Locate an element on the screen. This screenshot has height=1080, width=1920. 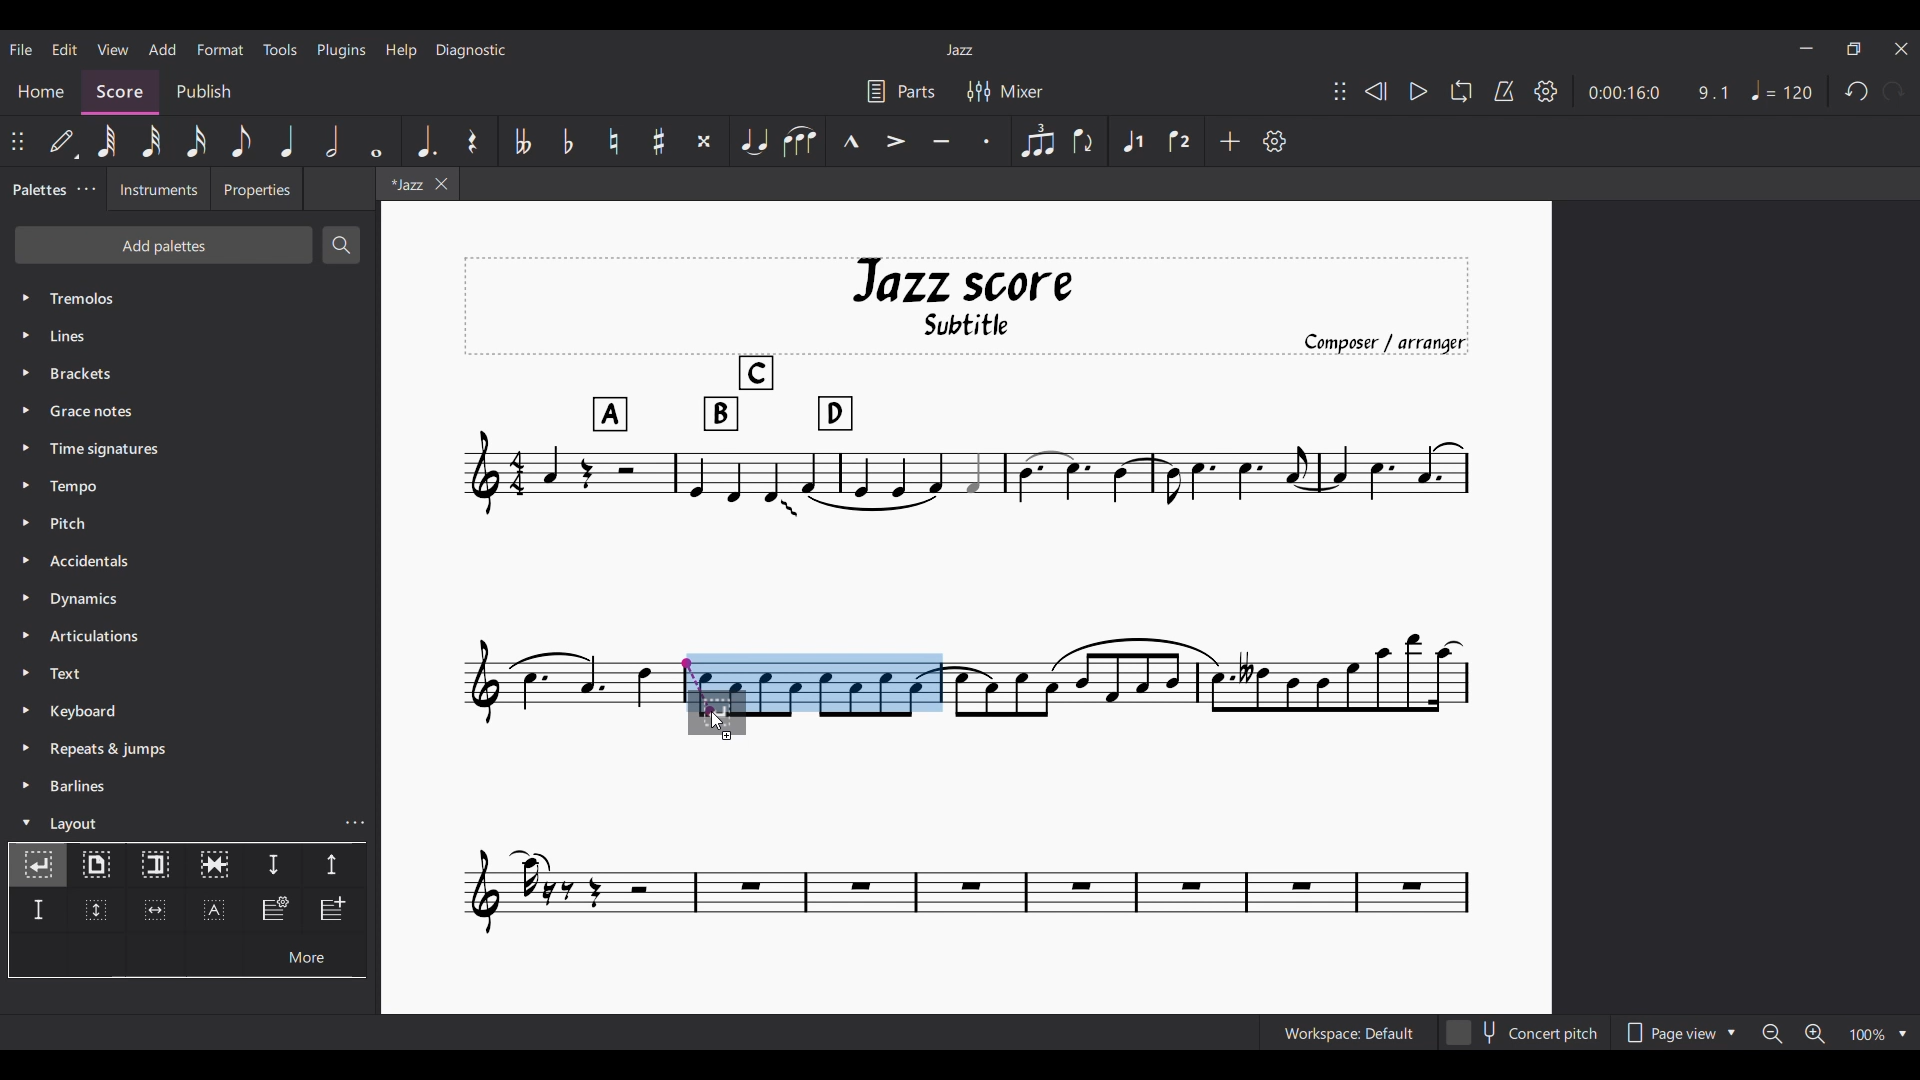
Change position is located at coordinates (17, 141).